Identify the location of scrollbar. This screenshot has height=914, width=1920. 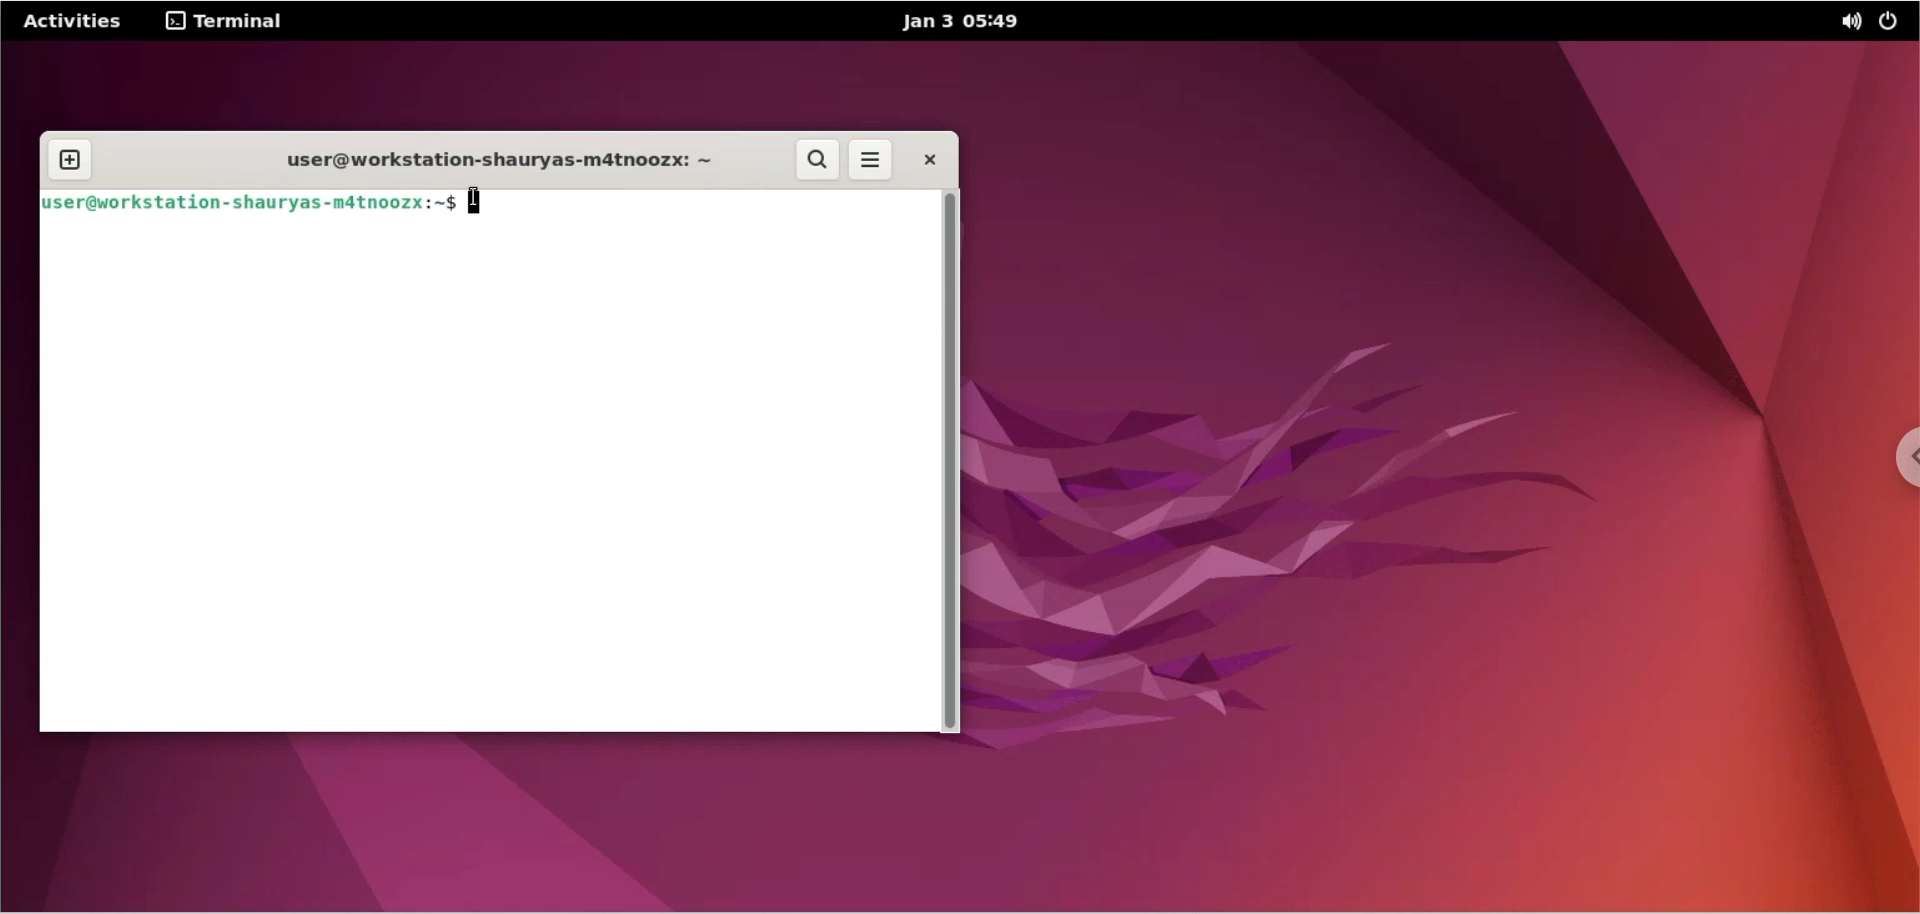
(951, 459).